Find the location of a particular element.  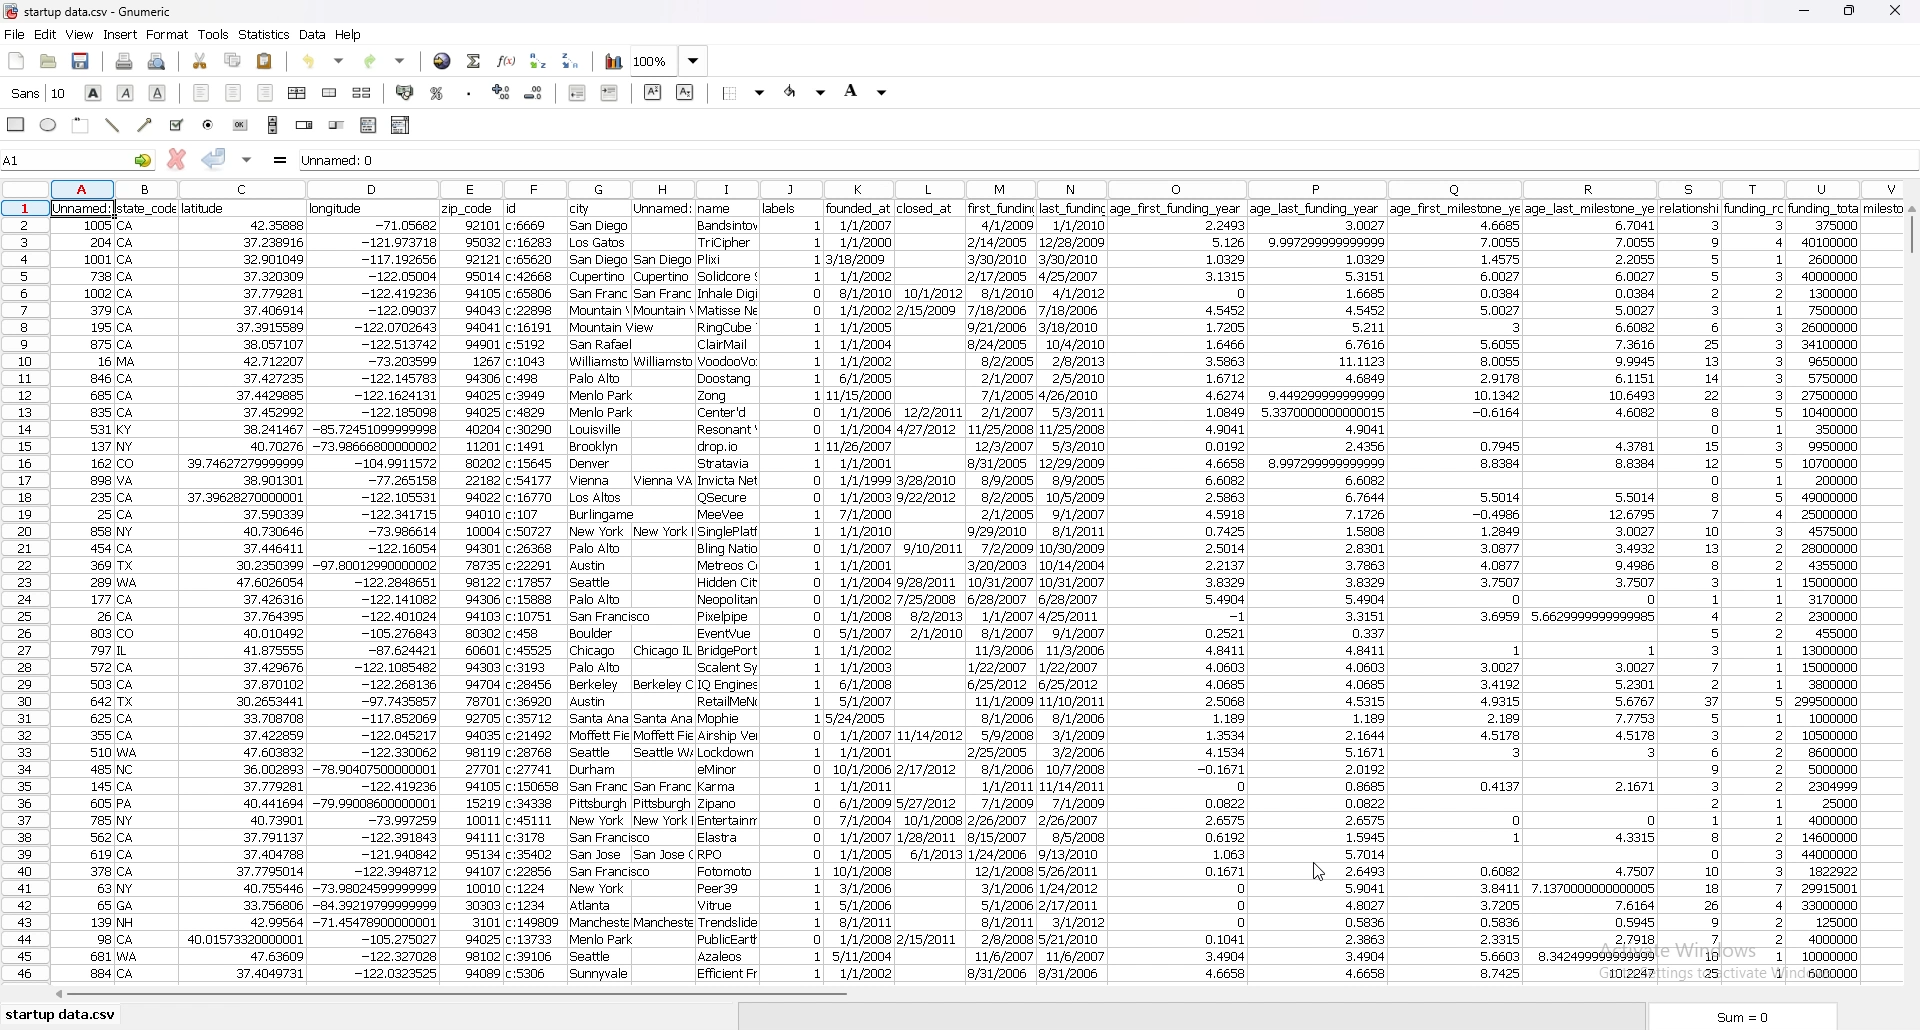

chart is located at coordinates (614, 62).